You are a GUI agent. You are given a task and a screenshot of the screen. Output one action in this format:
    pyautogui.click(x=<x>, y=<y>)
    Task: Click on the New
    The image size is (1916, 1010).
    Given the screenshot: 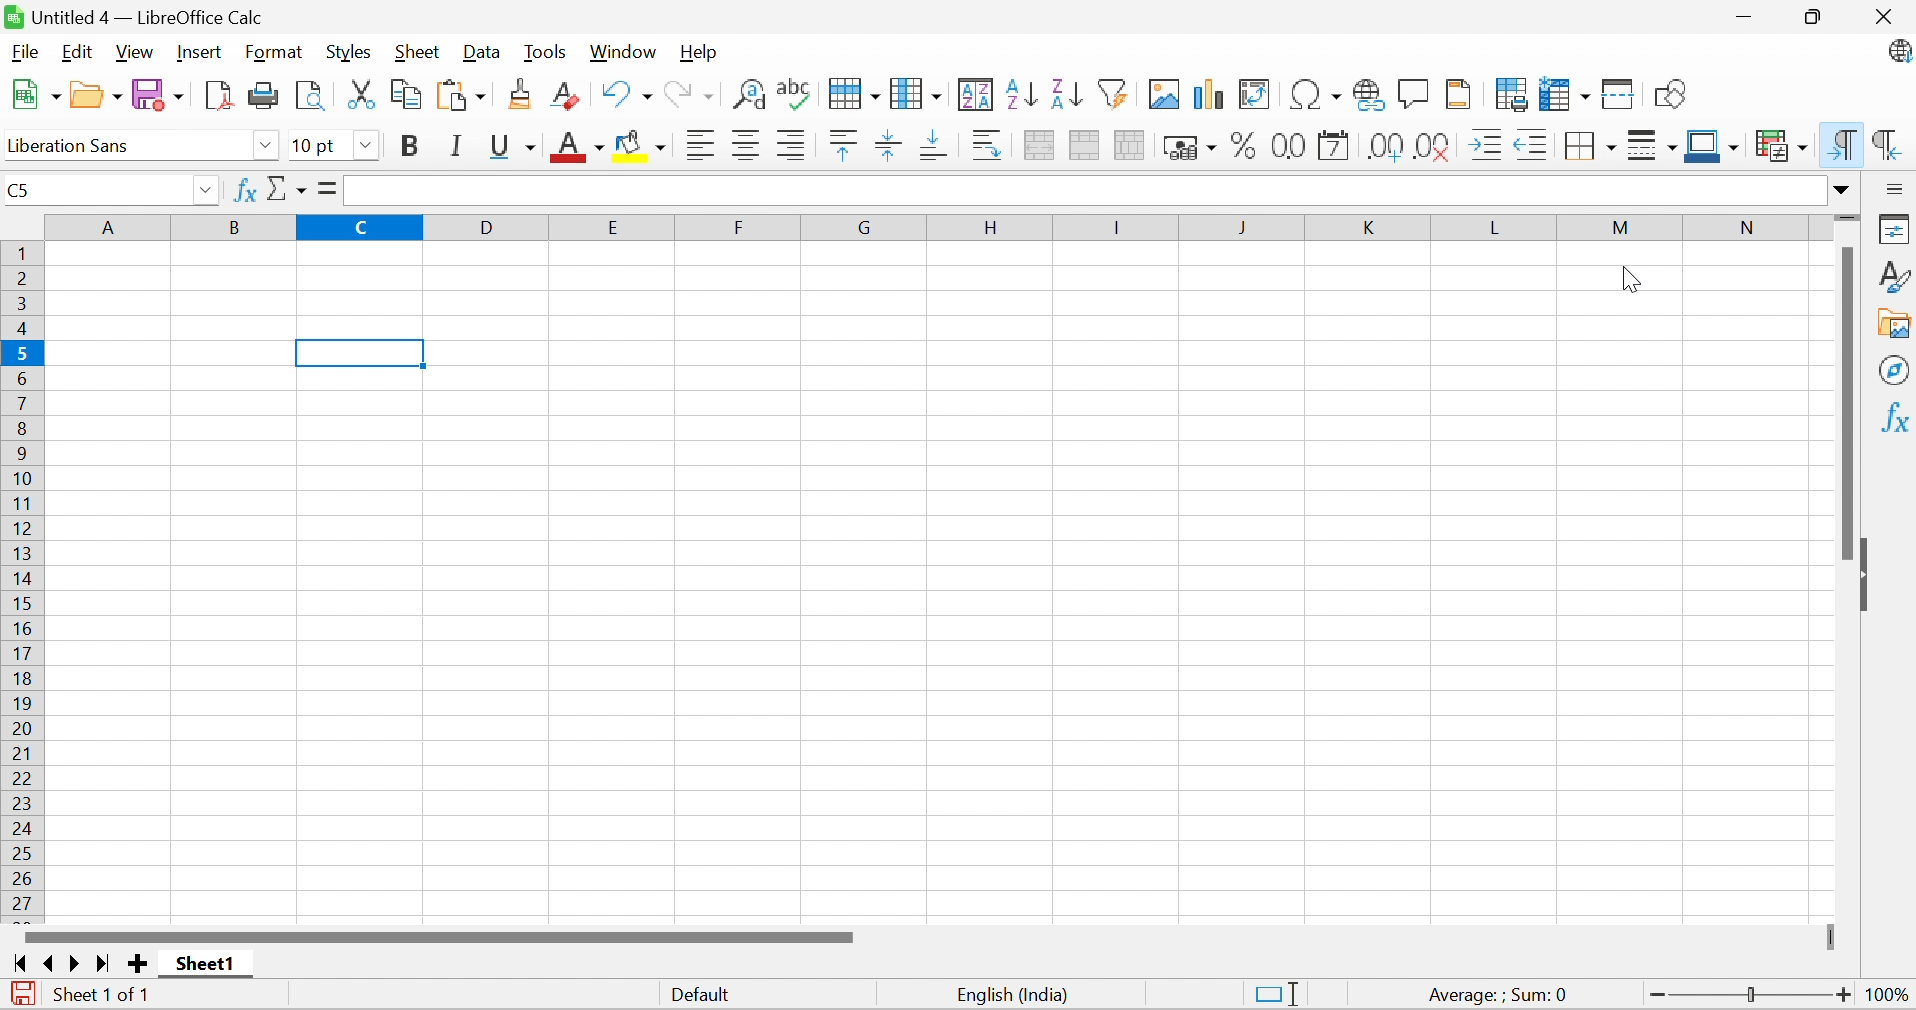 What is the action you would take?
    pyautogui.click(x=35, y=95)
    